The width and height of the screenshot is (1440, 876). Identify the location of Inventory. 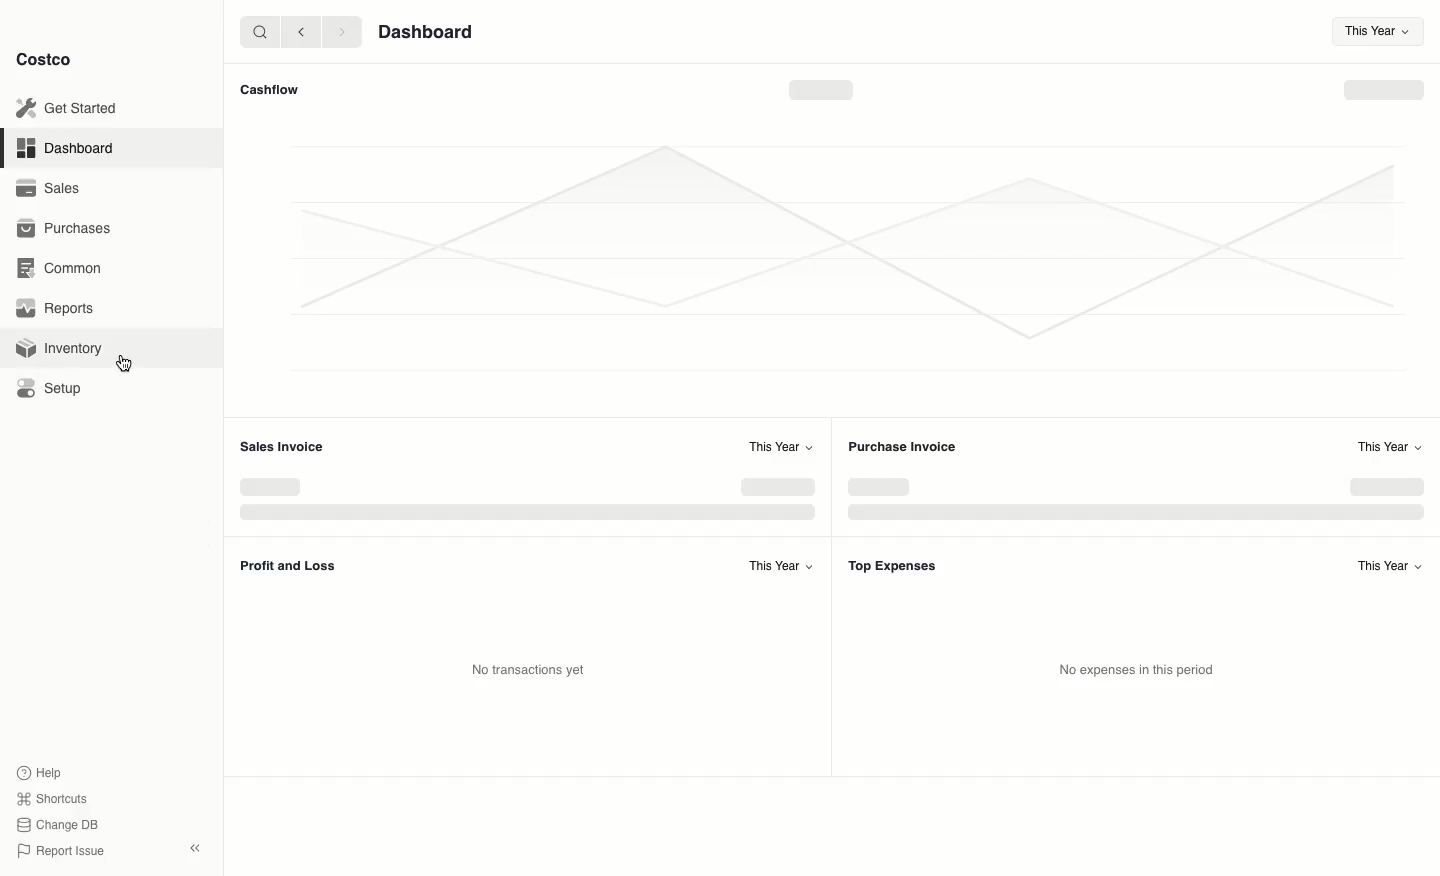
(62, 349).